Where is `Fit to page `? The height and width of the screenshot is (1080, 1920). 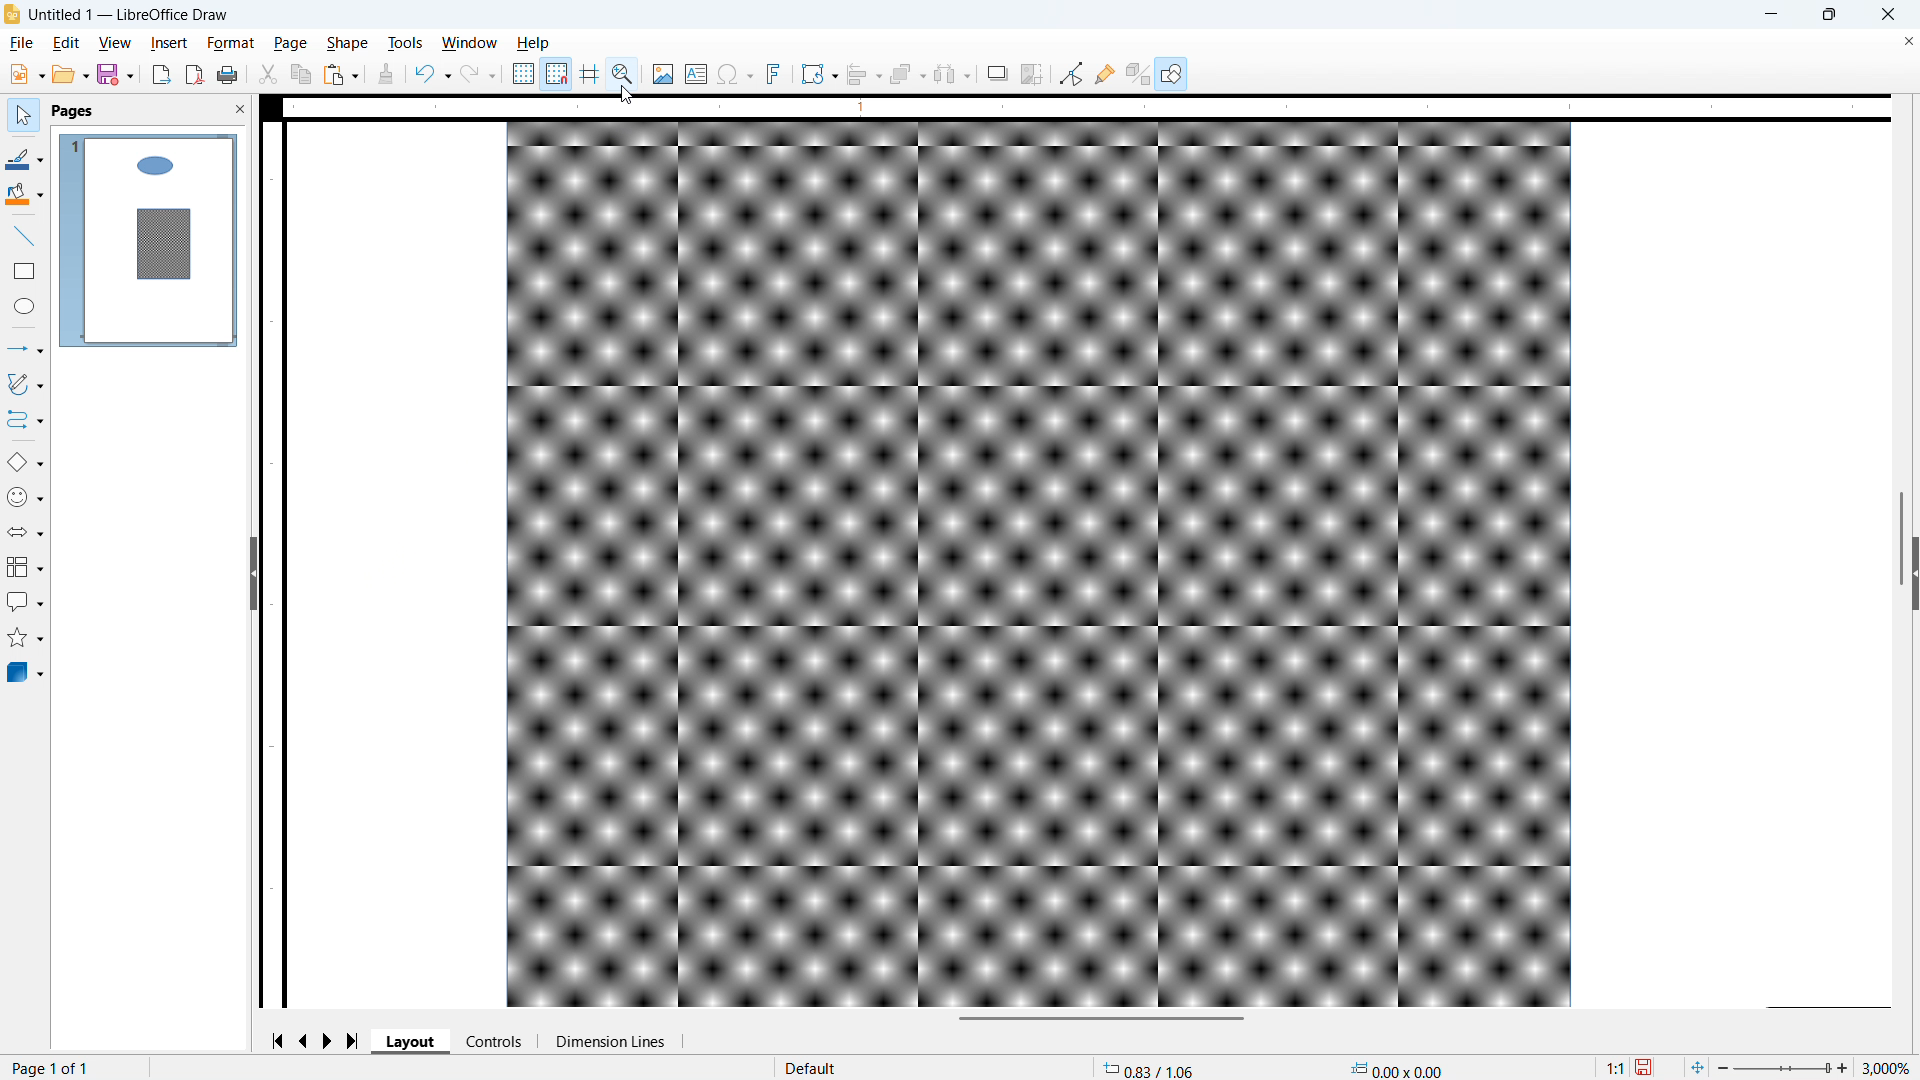 Fit to page  is located at coordinates (1698, 1067).